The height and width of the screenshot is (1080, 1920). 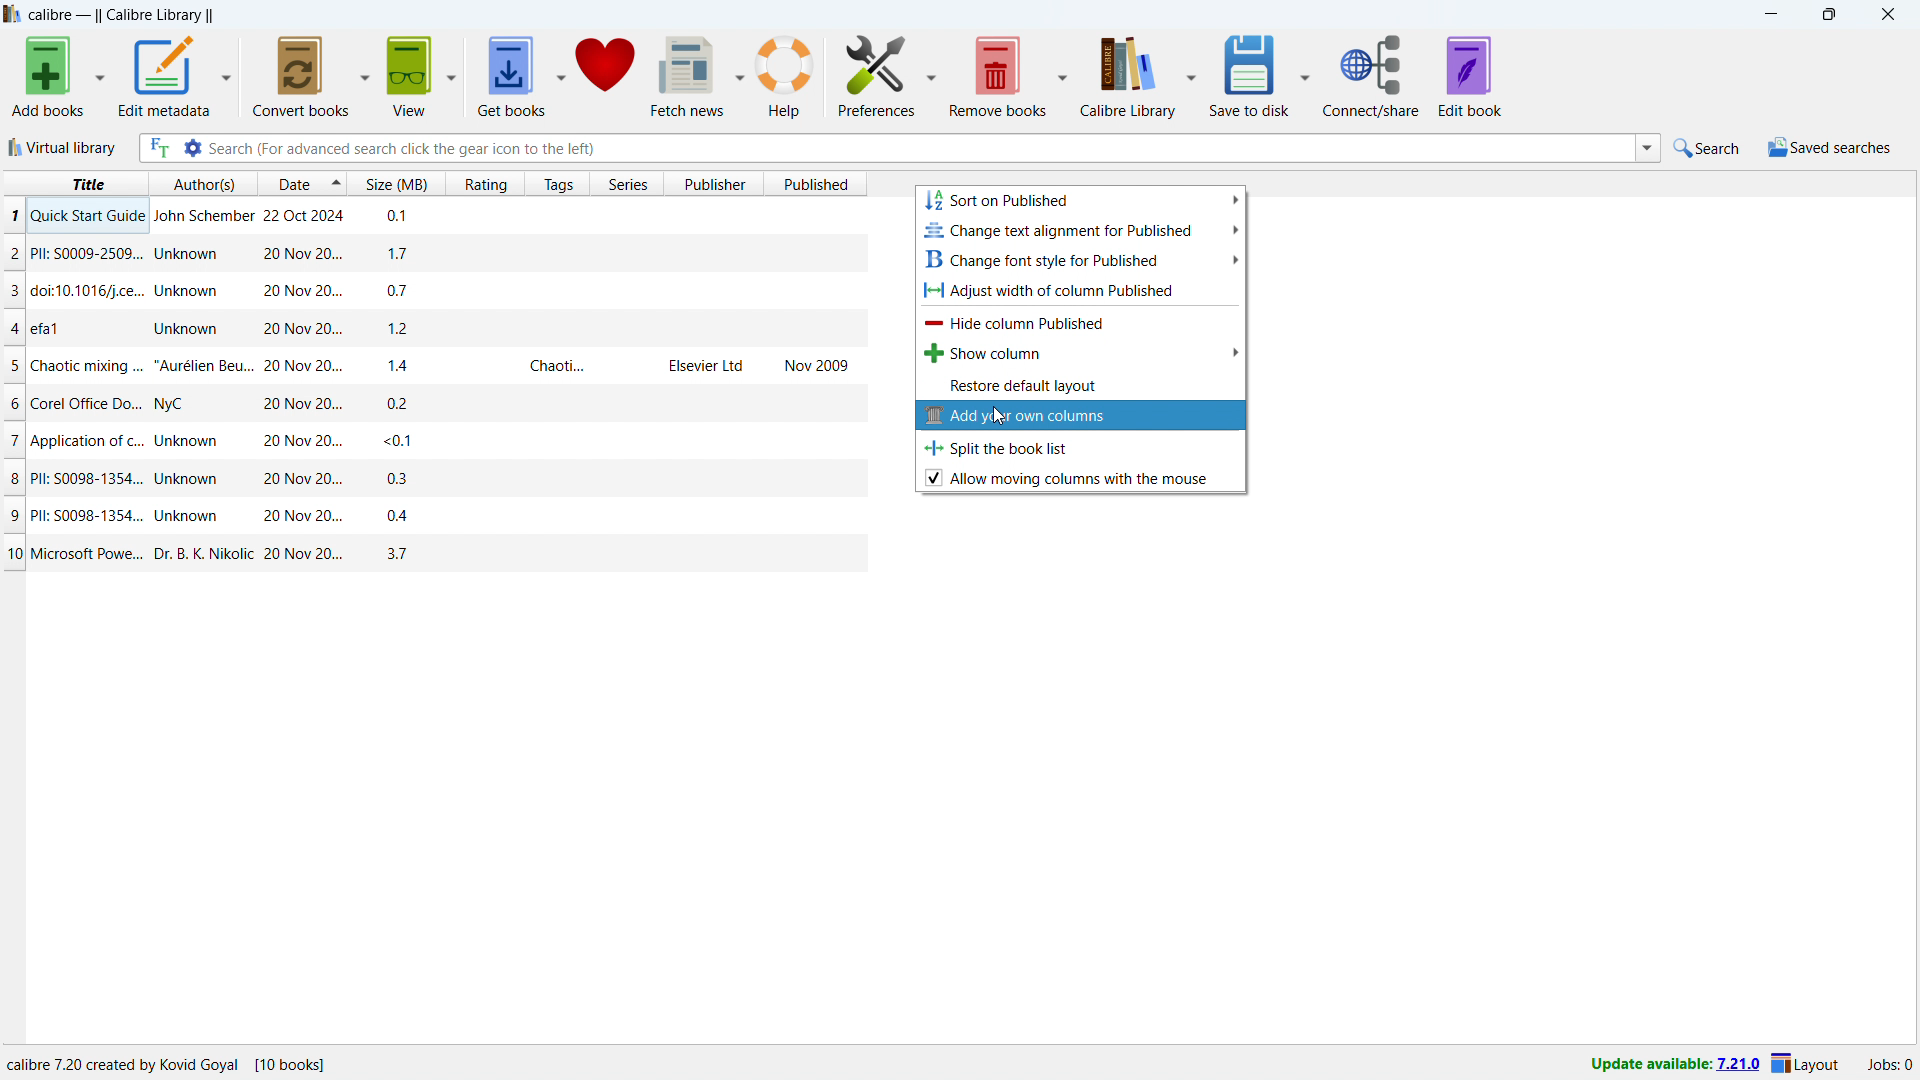 What do you see at coordinates (1372, 76) in the screenshot?
I see `connect/share` at bounding box center [1372, 76].